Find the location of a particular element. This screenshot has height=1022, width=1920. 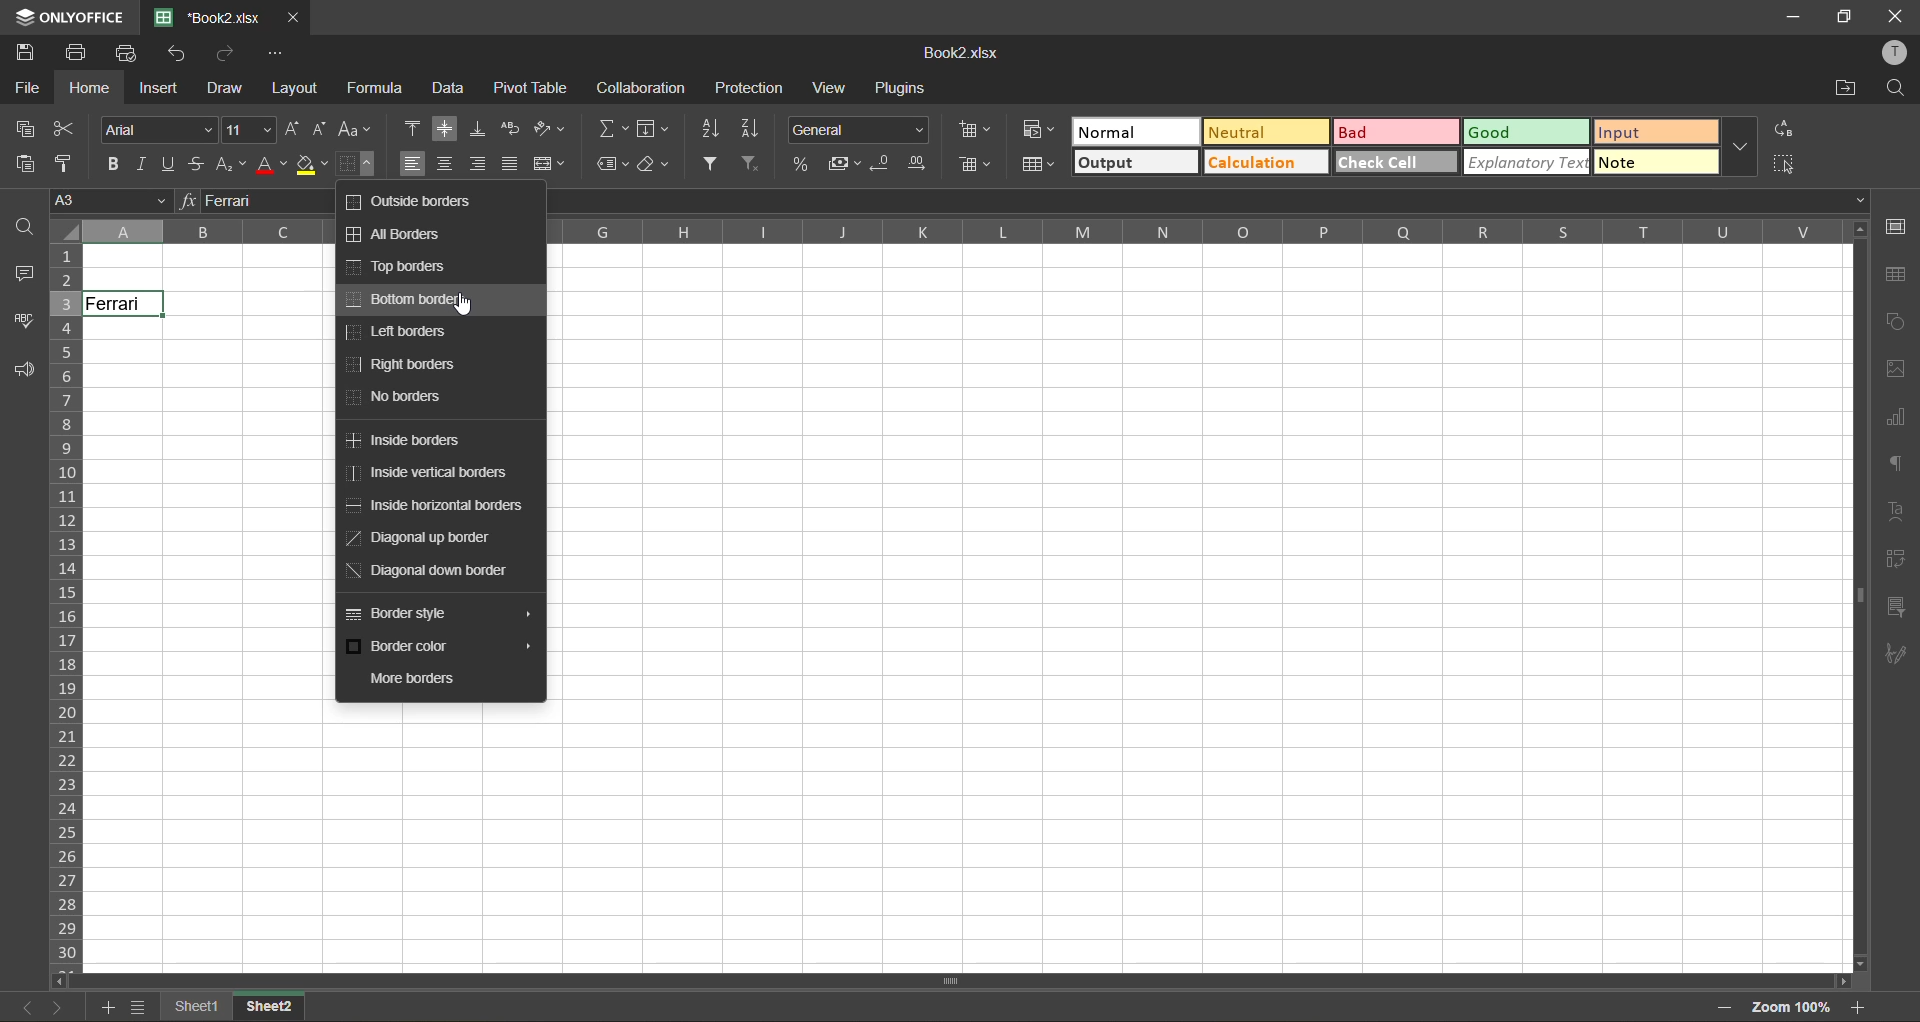

clear filter is located at coordinates (757, 164).